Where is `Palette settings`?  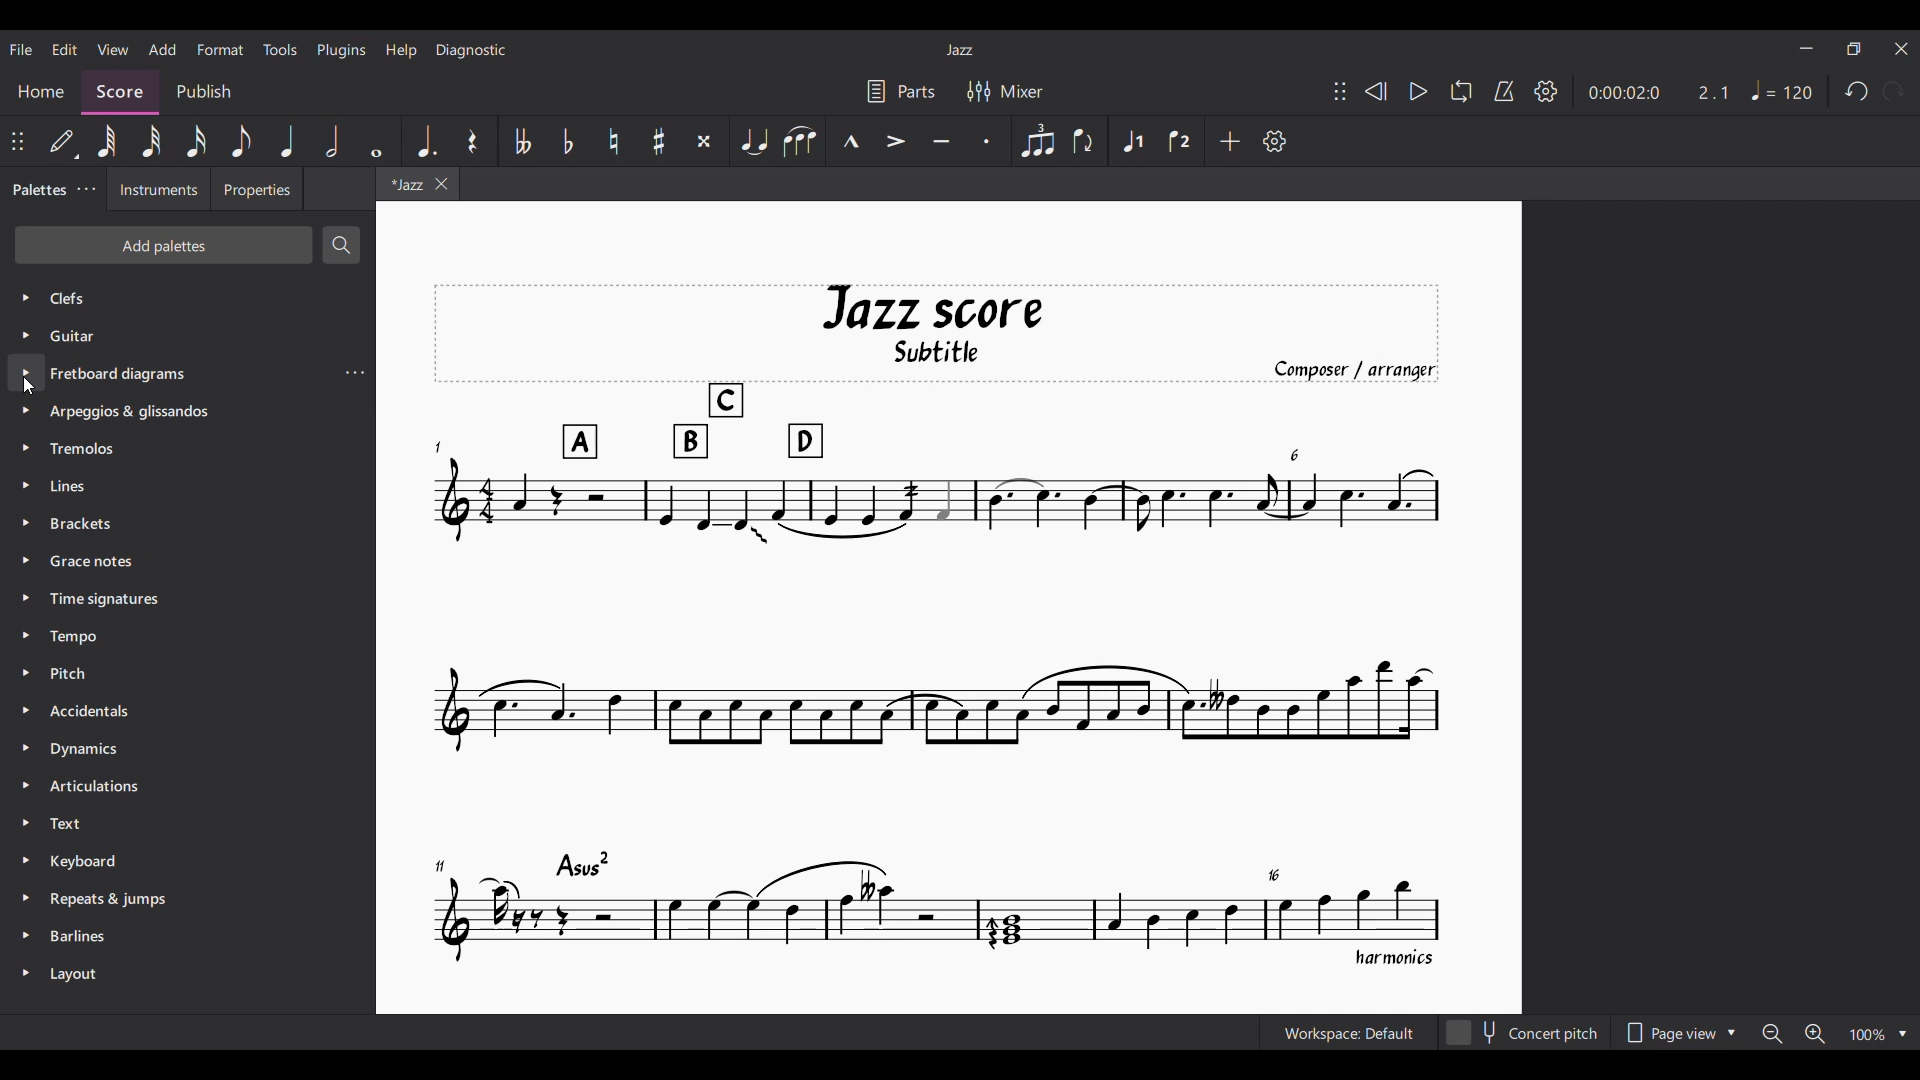 Palette settings is located at coordinates (87, 188).